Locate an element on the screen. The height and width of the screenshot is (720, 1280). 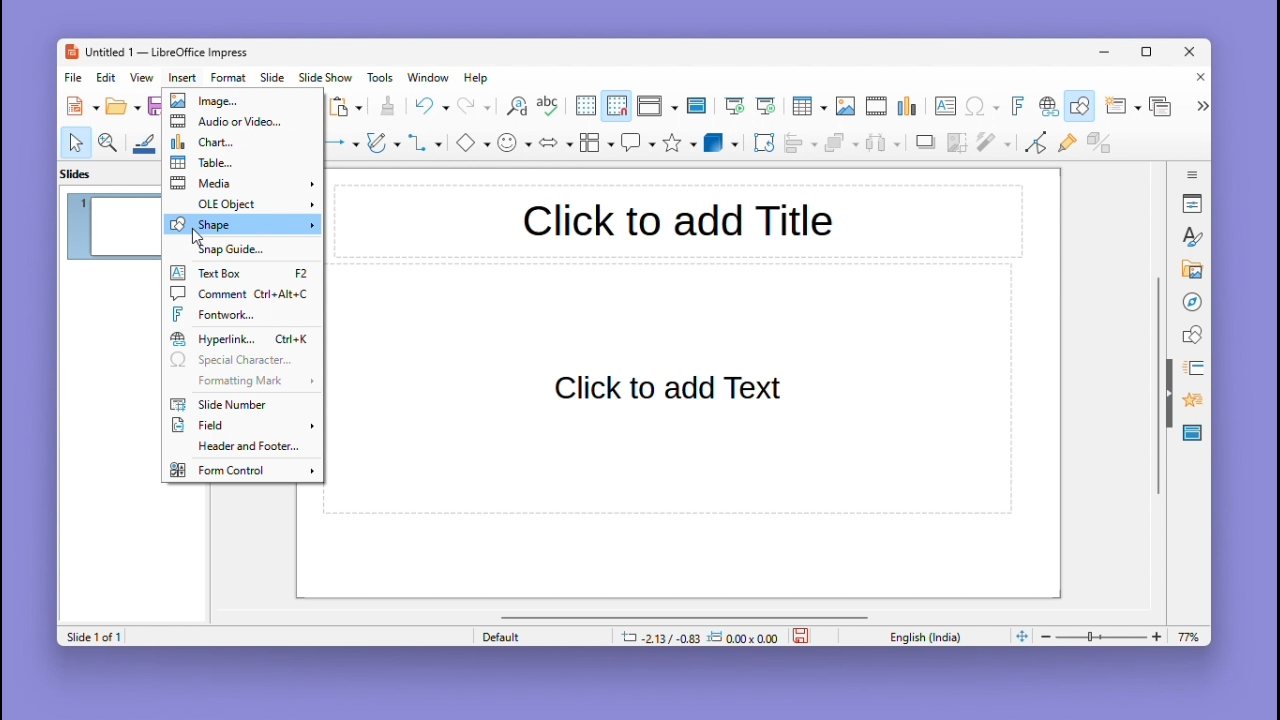
Close is located at coordinates (1191, 53).